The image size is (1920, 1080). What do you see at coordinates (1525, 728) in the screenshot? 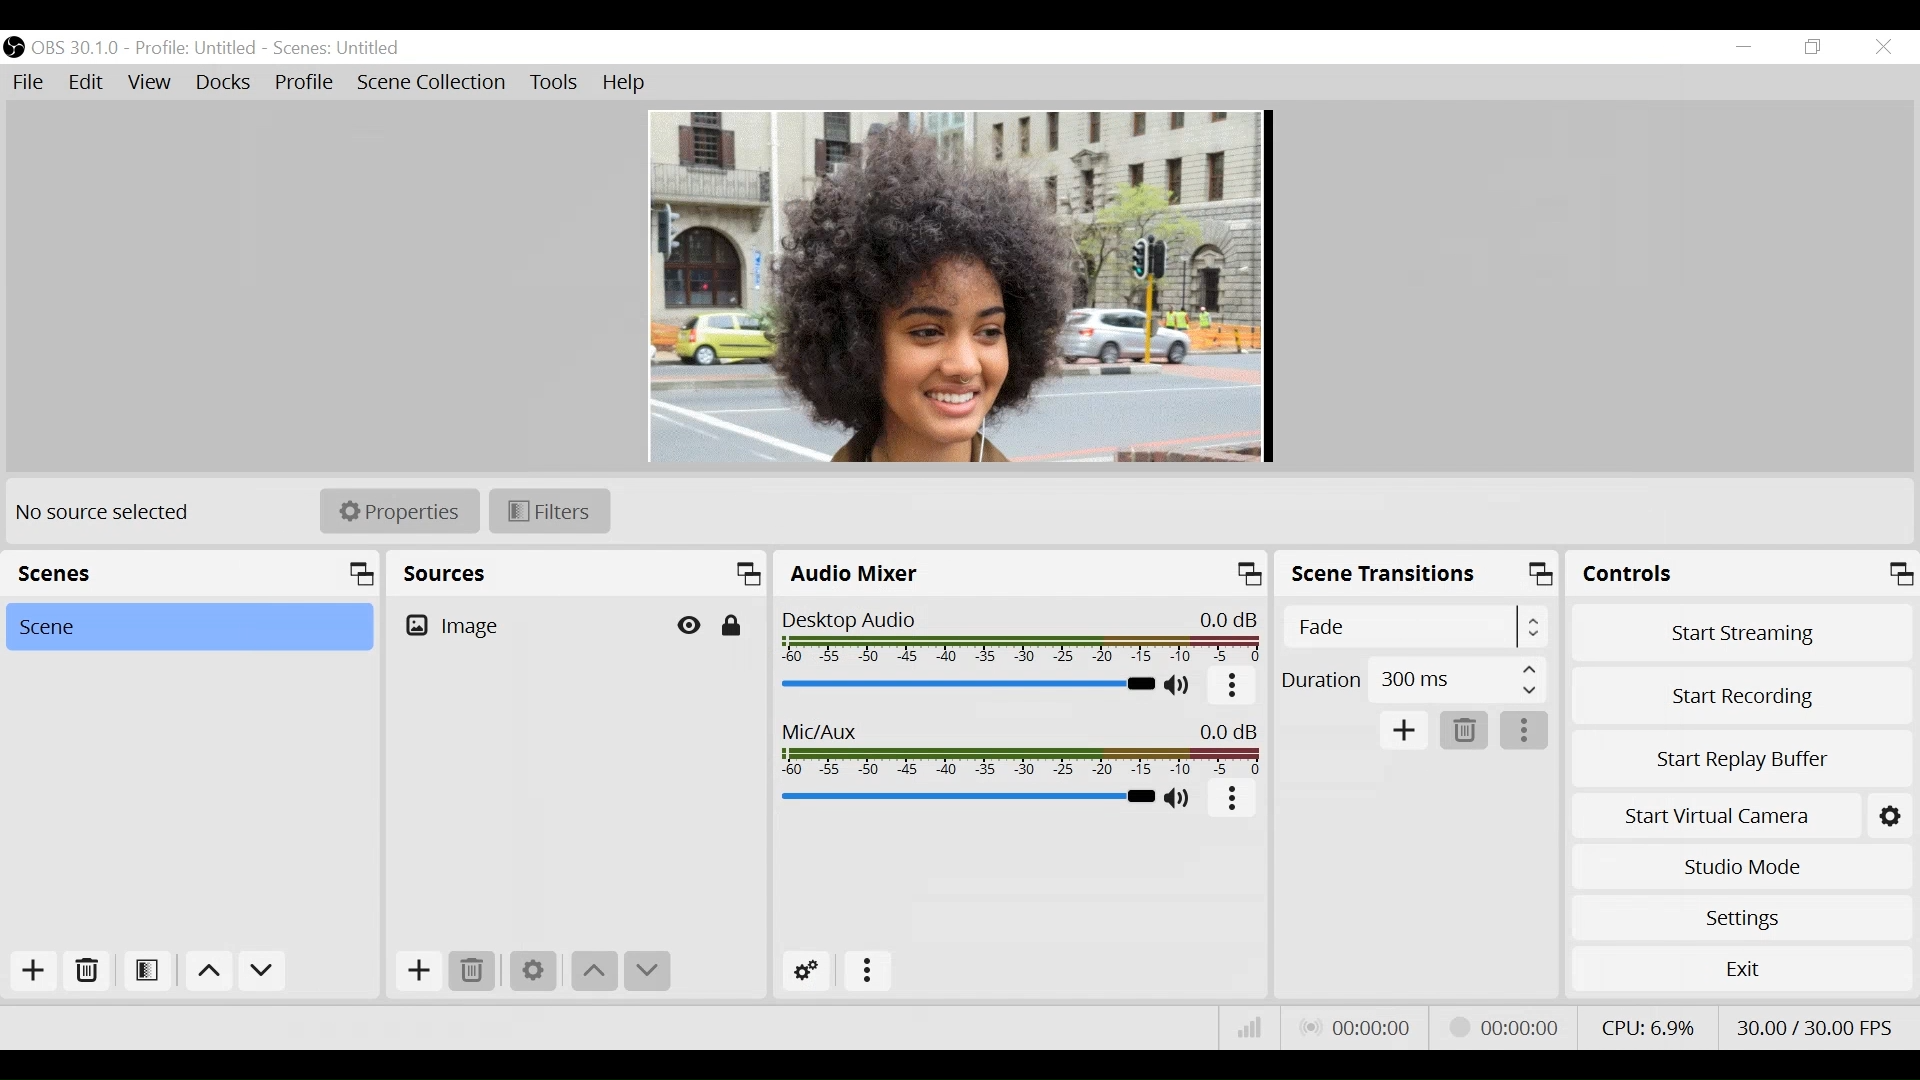
I see `more options` at bounding box center [1525, 728].